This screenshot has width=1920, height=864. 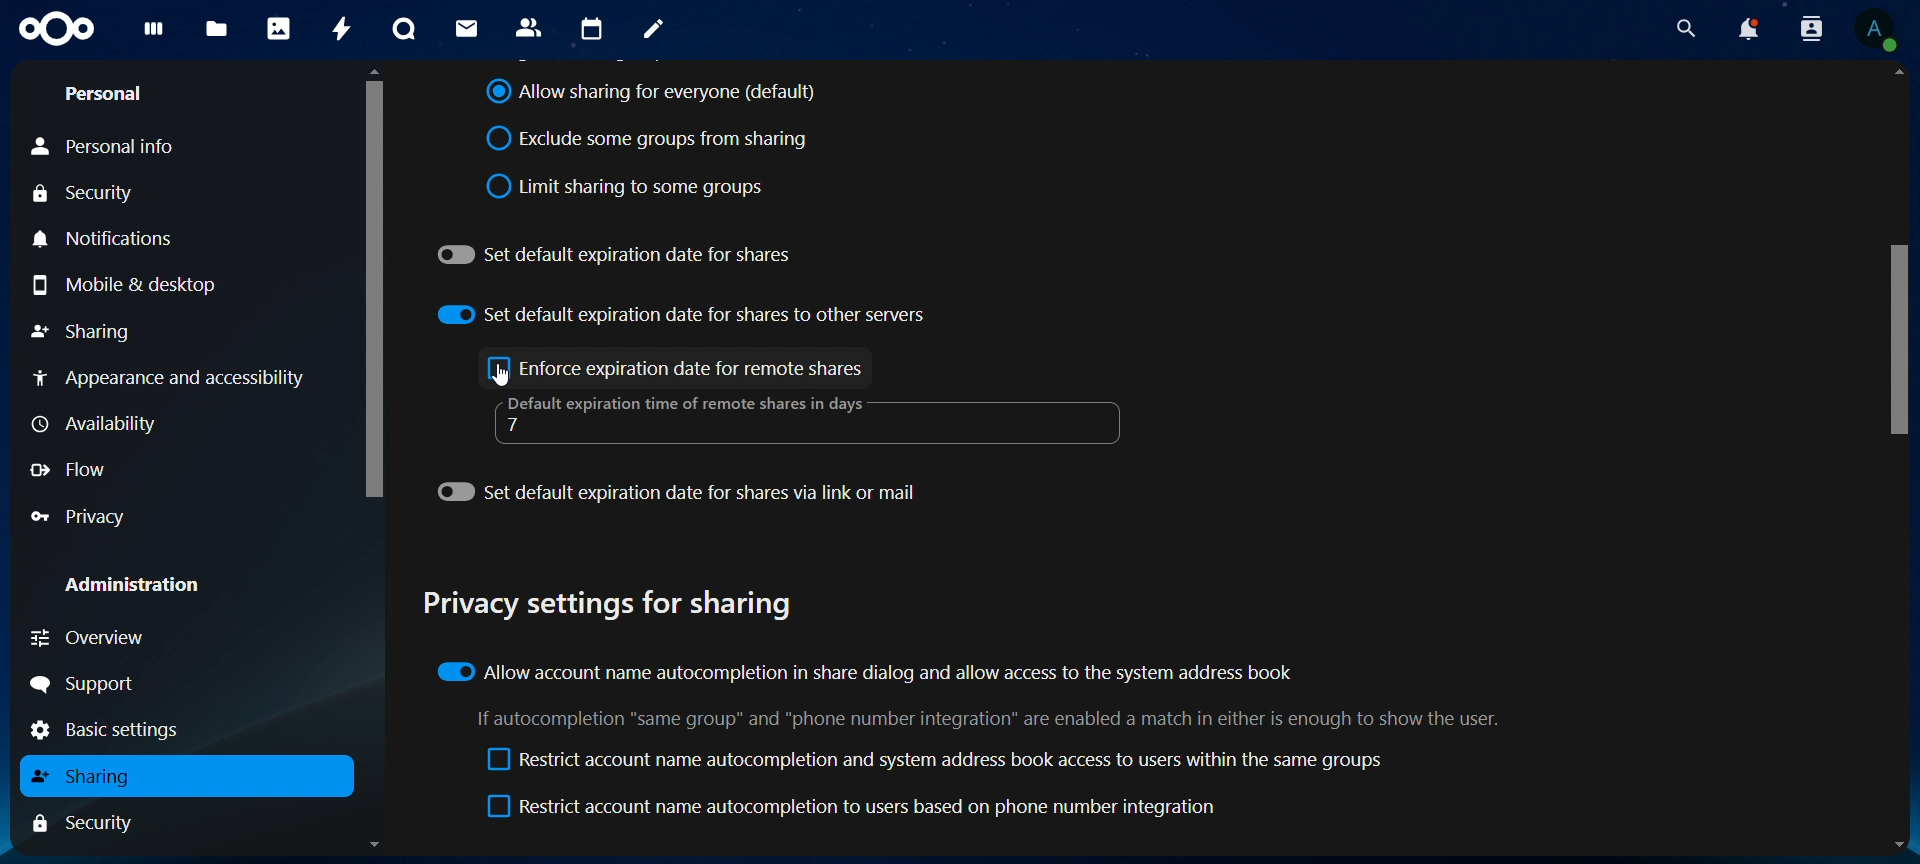 What do you see at coordinates (929, 760) in the screenshot?
I see `Restrict account name autocompletion` at bounding box center [929, 760].